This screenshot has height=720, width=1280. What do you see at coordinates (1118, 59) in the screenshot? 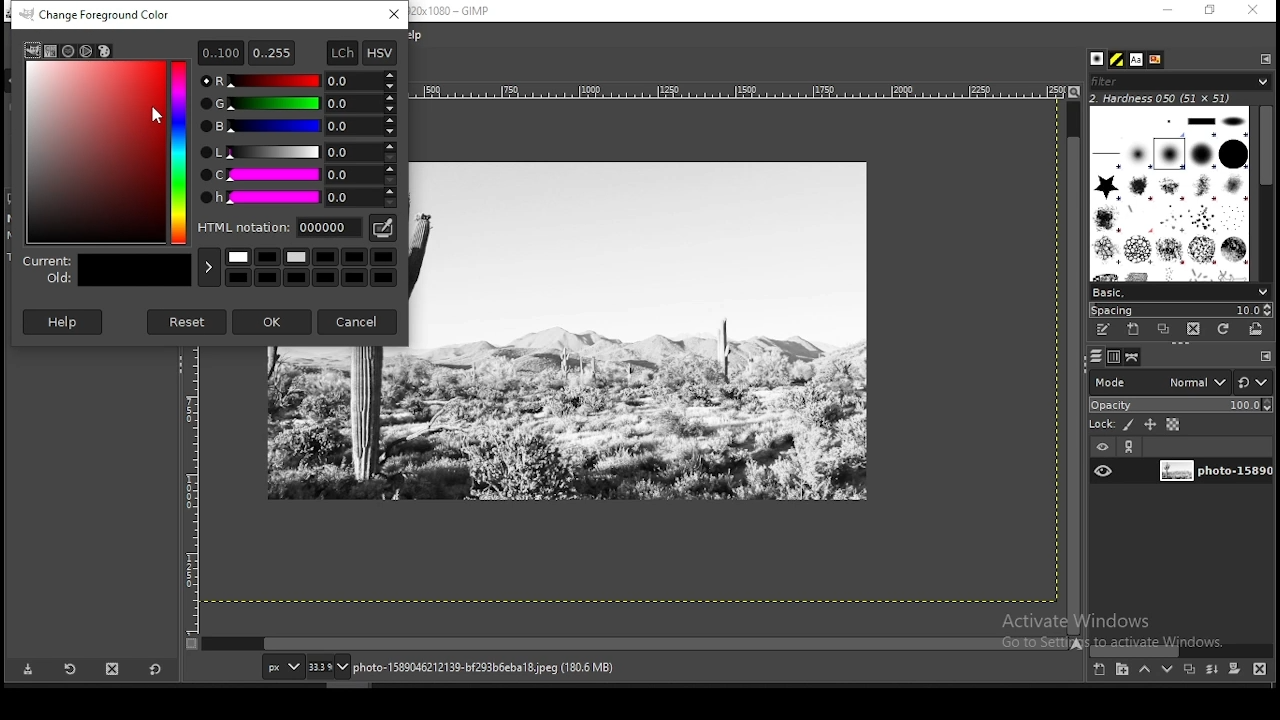
I see `patterns` at bounding box center [1118, 59].